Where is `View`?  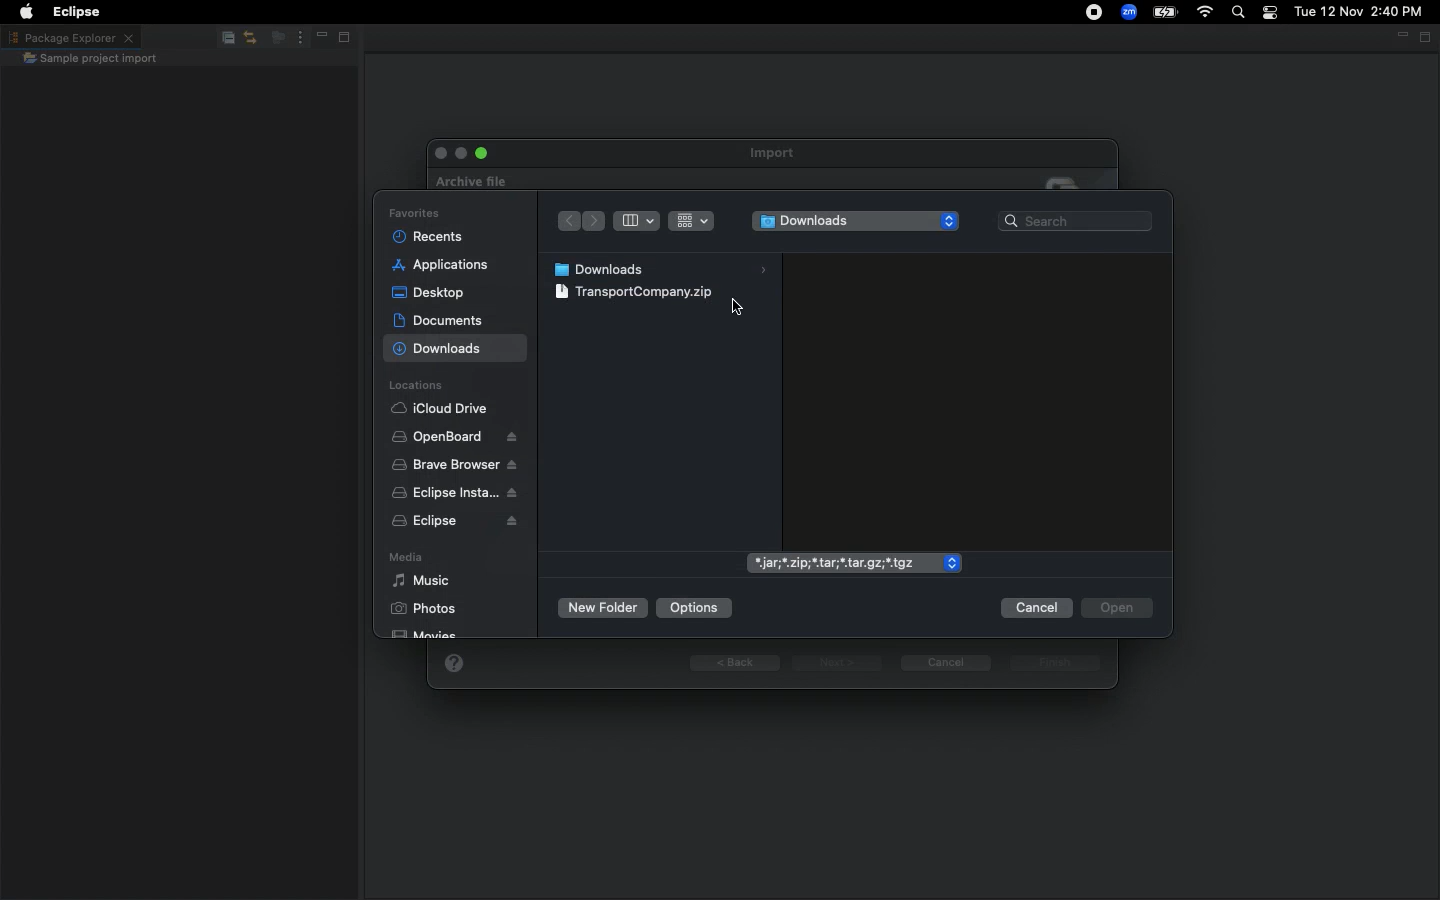 View is located at coordinates (659, 219).